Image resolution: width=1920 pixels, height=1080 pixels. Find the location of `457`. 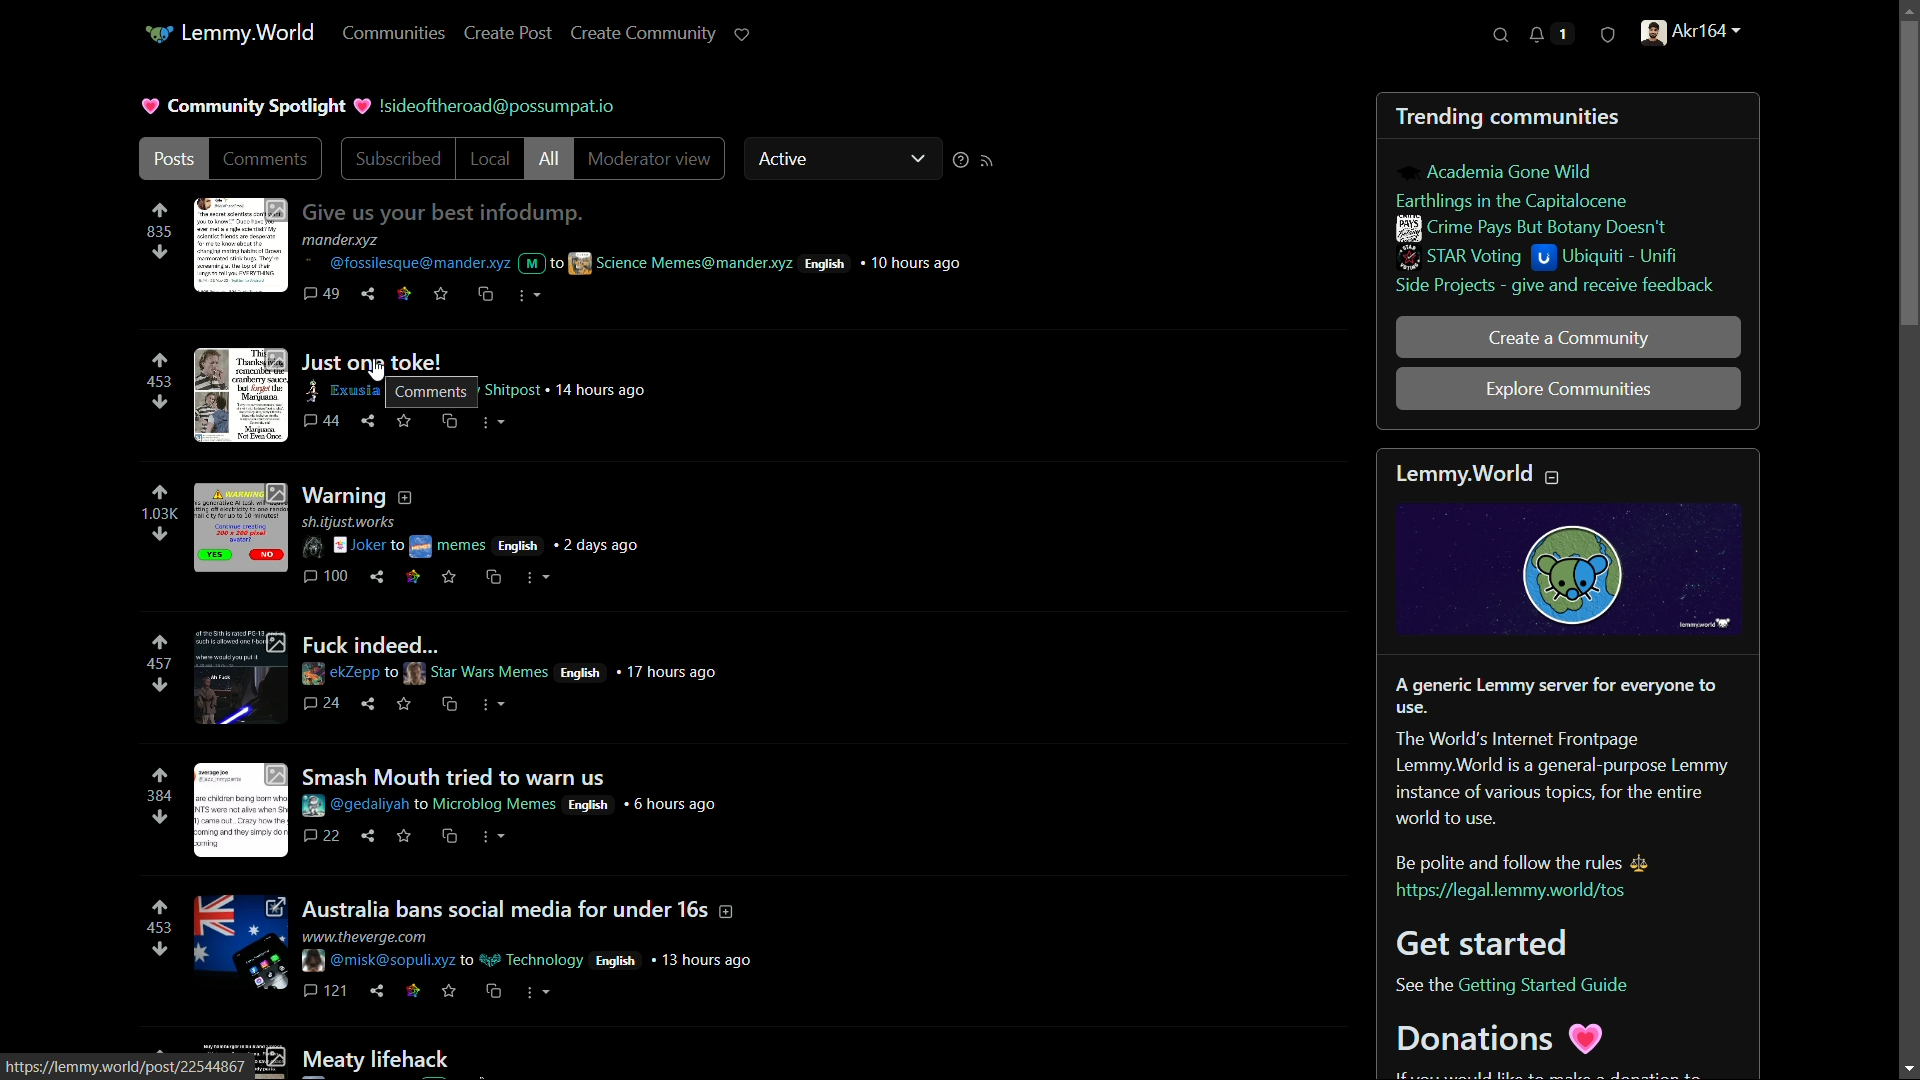

457 is located at coordinates (161, 664).